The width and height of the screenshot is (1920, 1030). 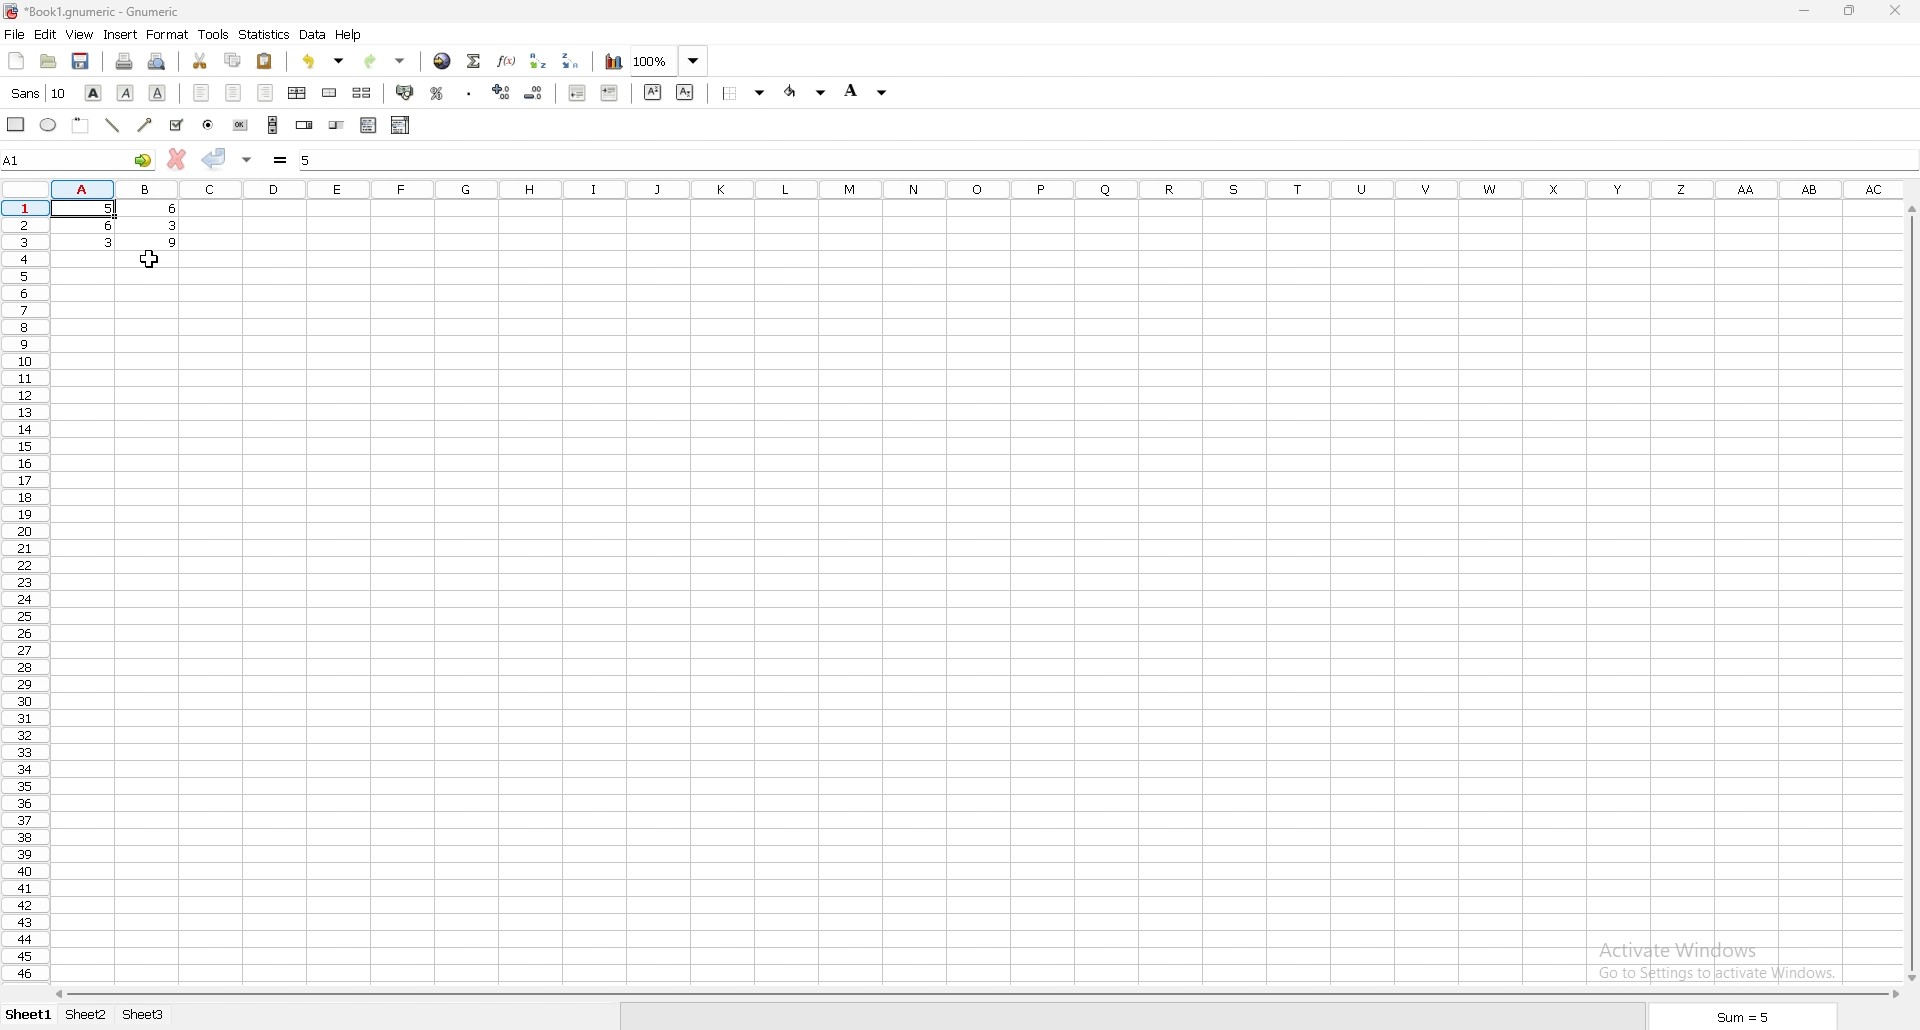 I want to click on function, so click(x=507, y=60).